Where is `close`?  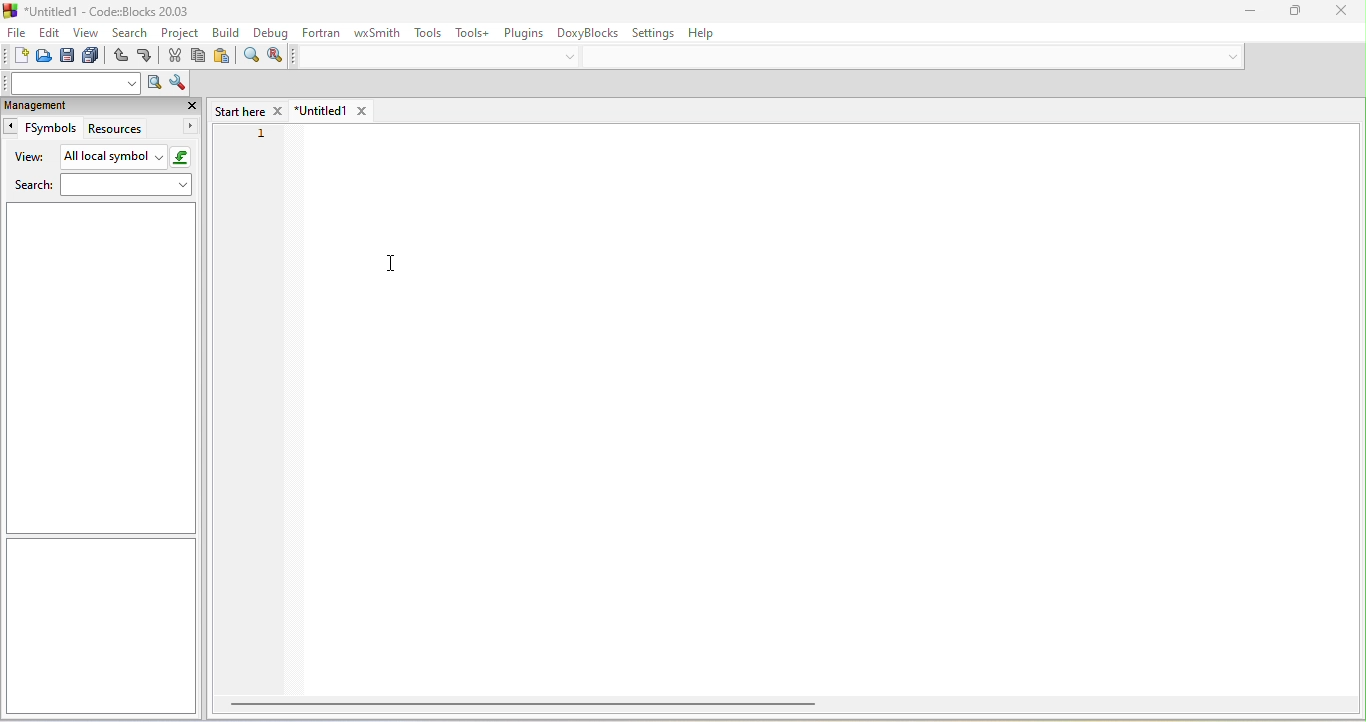
close is located at coordinates (191, 106).